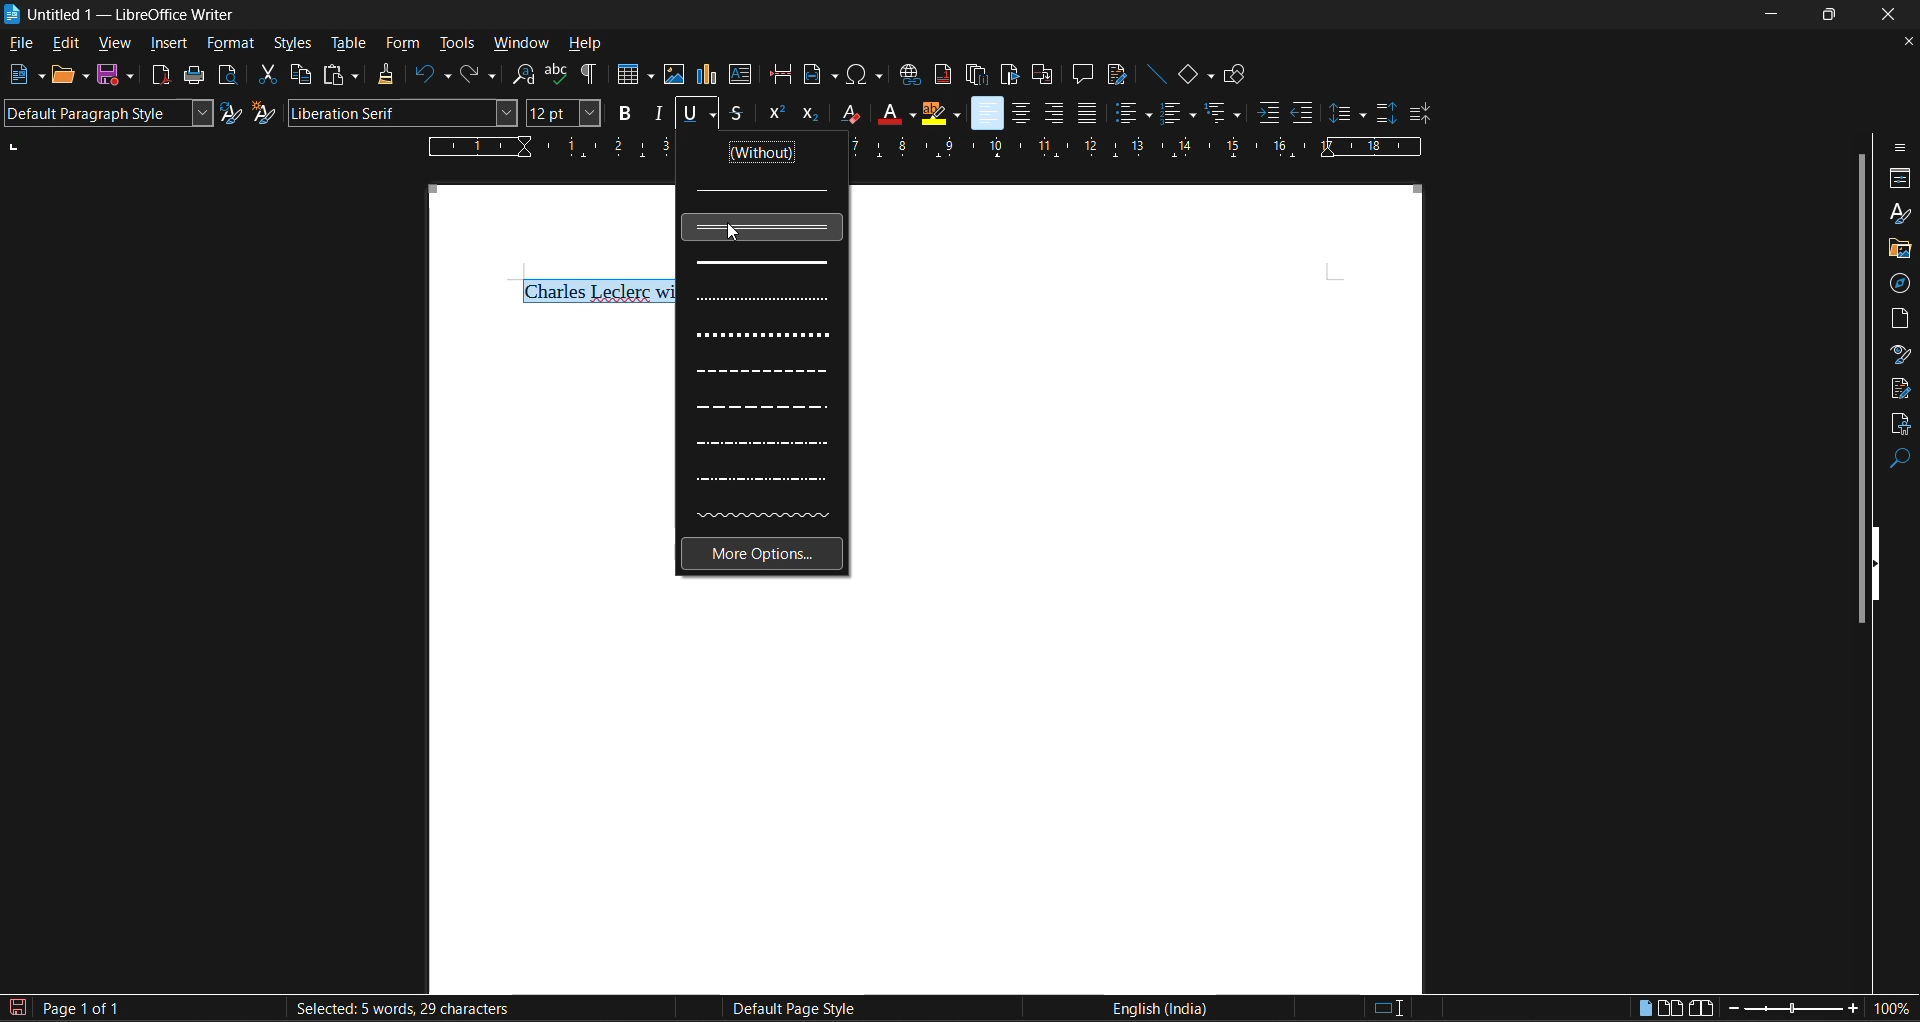 The height and width of the screenshot is (1022, 1920). What do you see at coordinates (401, 112) in the screenshot?
I see `font name` at bounding box center [401, 112].